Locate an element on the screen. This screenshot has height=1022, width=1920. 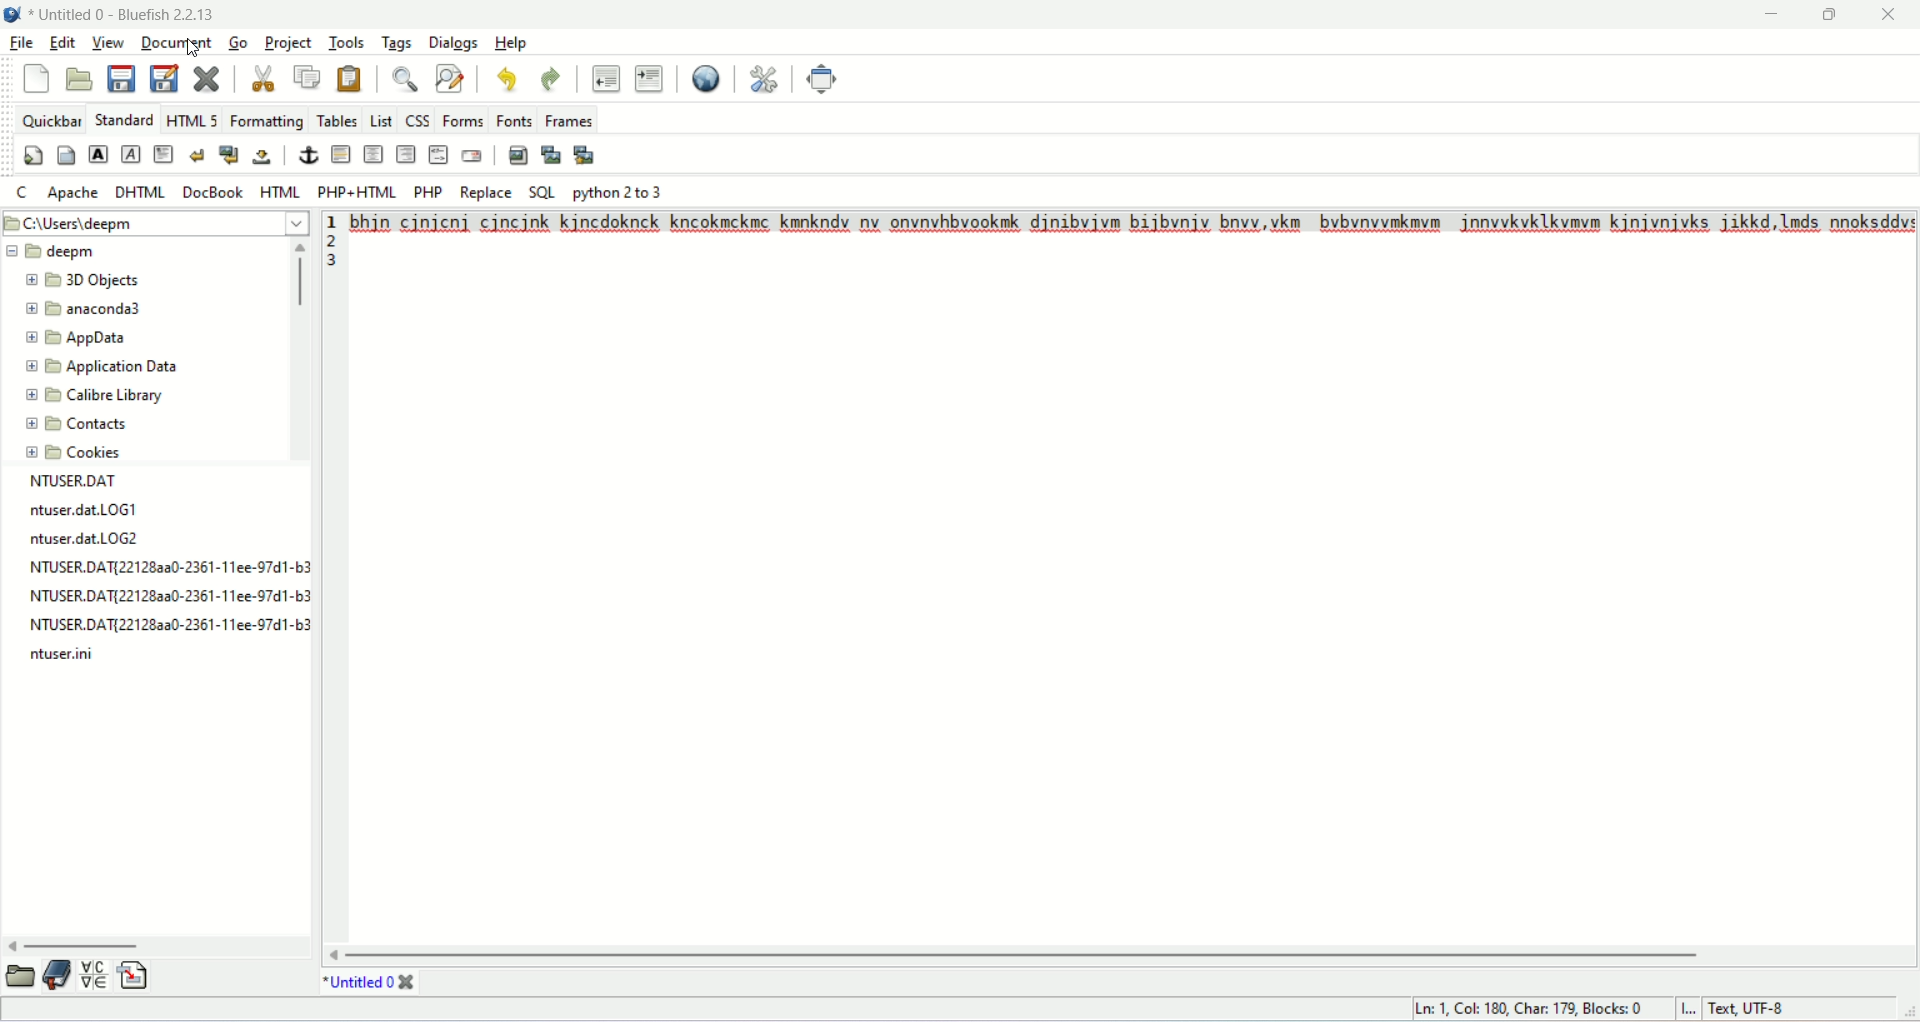
show find bar is located at coordinates (406, 80).